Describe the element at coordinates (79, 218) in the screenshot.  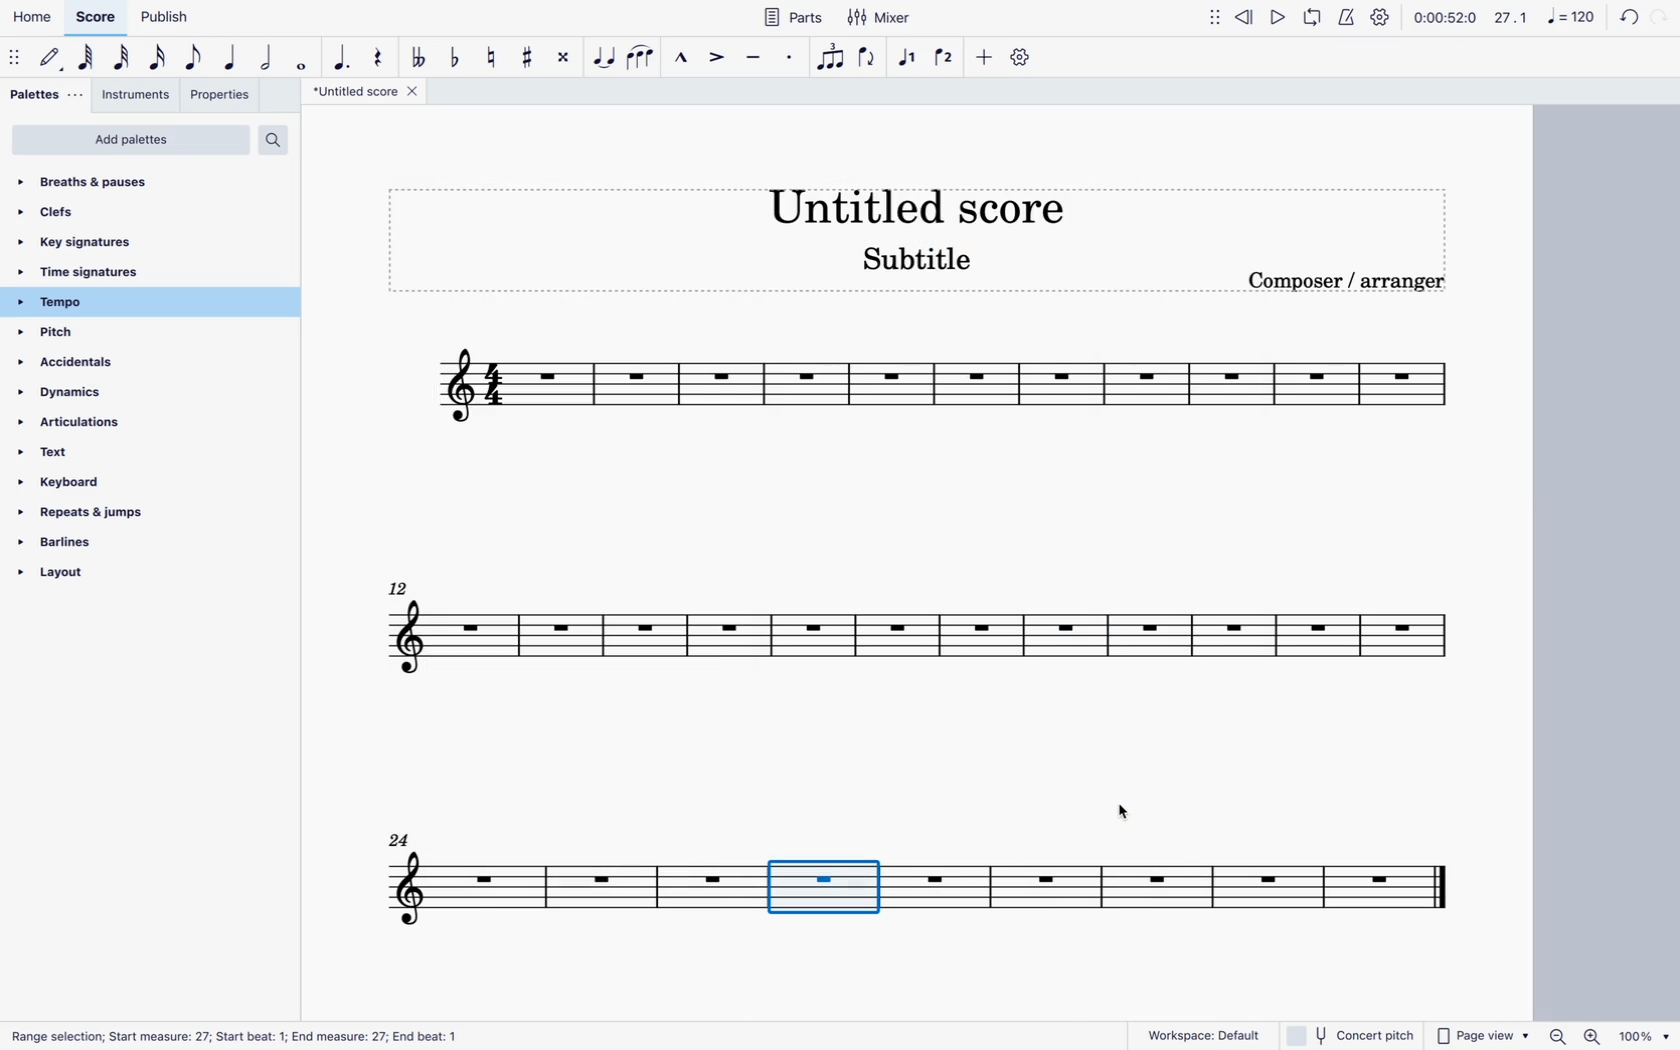
I see `clefs` at that location.